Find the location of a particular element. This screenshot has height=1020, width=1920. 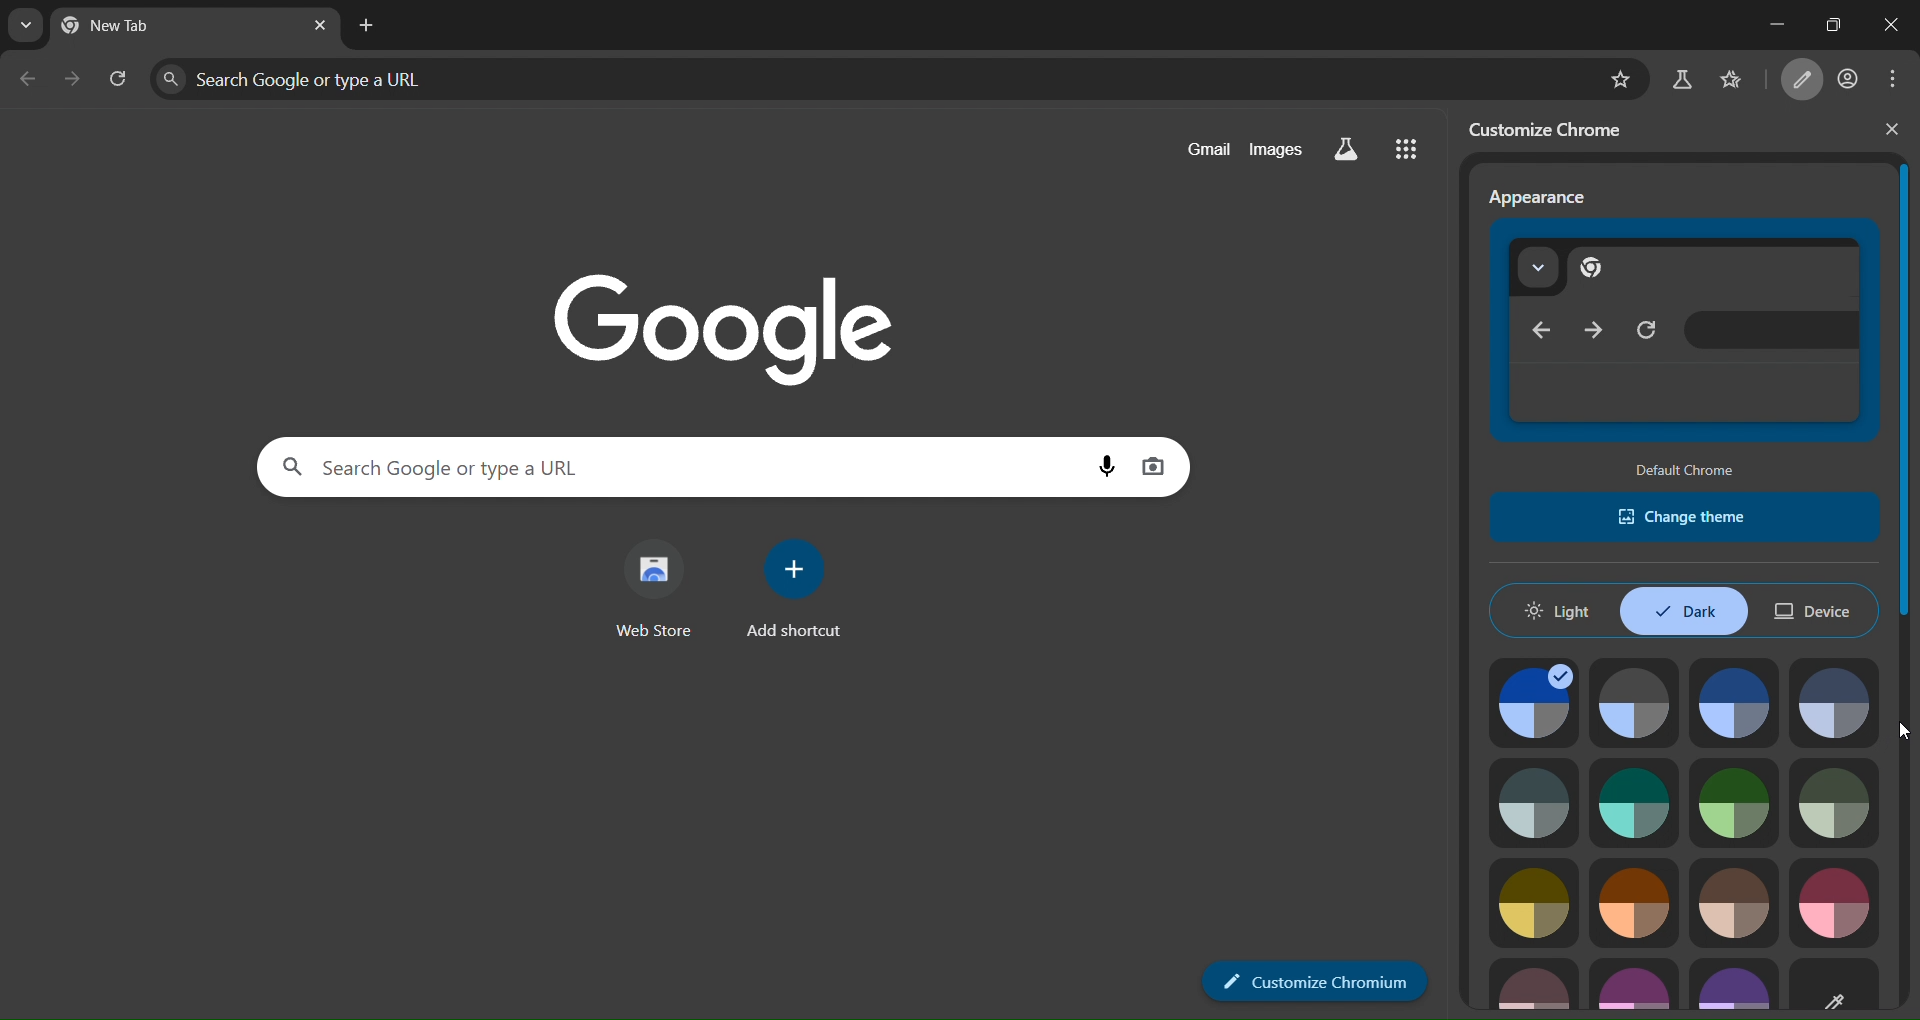

change theme is located at coordinates (1684, 515).